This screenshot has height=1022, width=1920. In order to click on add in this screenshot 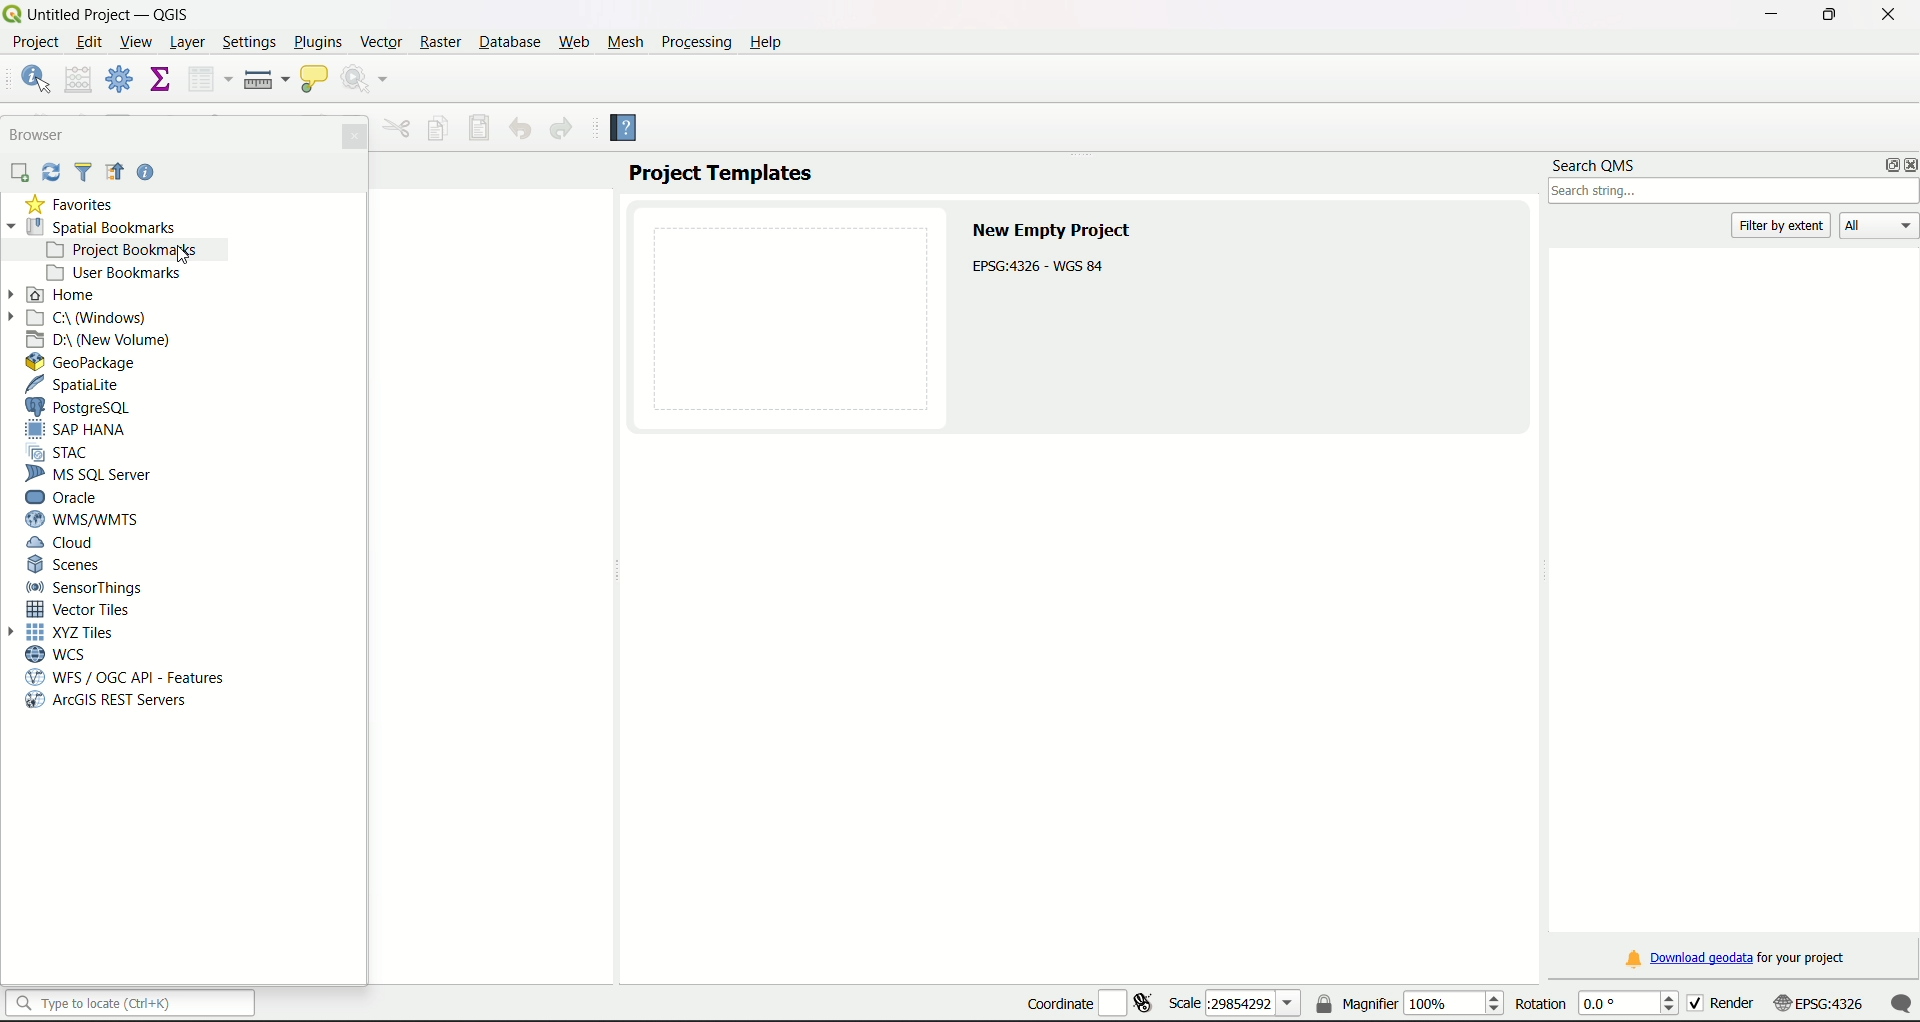, I will do `click(18, 173)`.